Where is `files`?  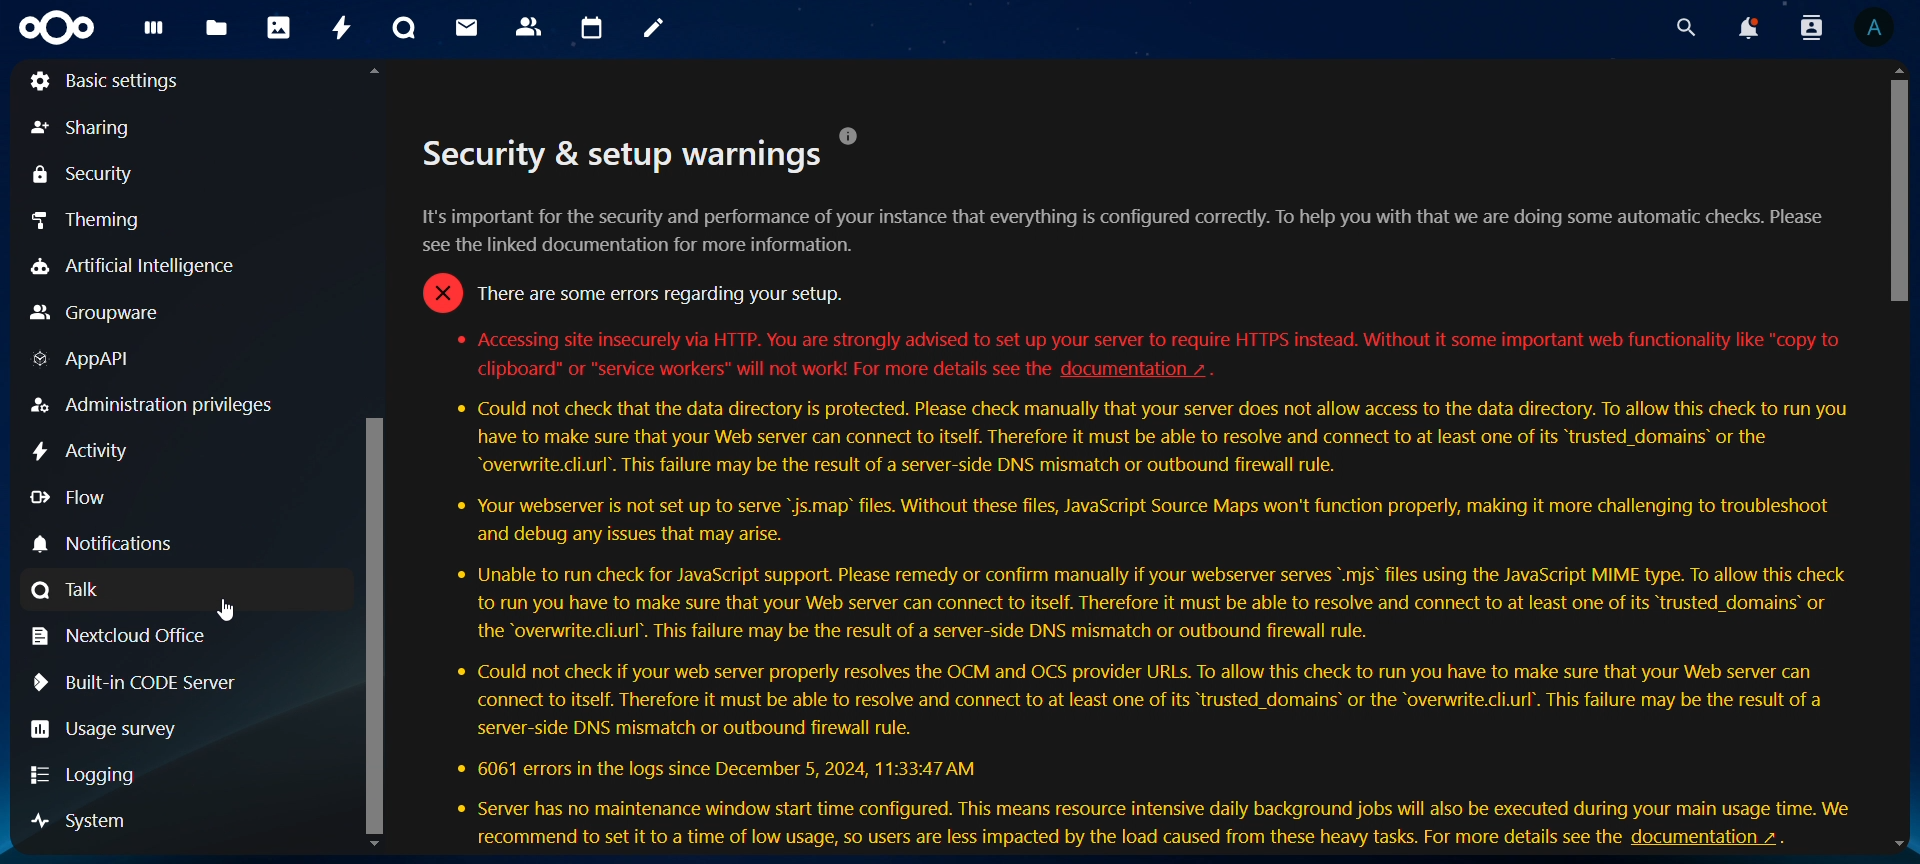
files is located at coordinates (218, 28).